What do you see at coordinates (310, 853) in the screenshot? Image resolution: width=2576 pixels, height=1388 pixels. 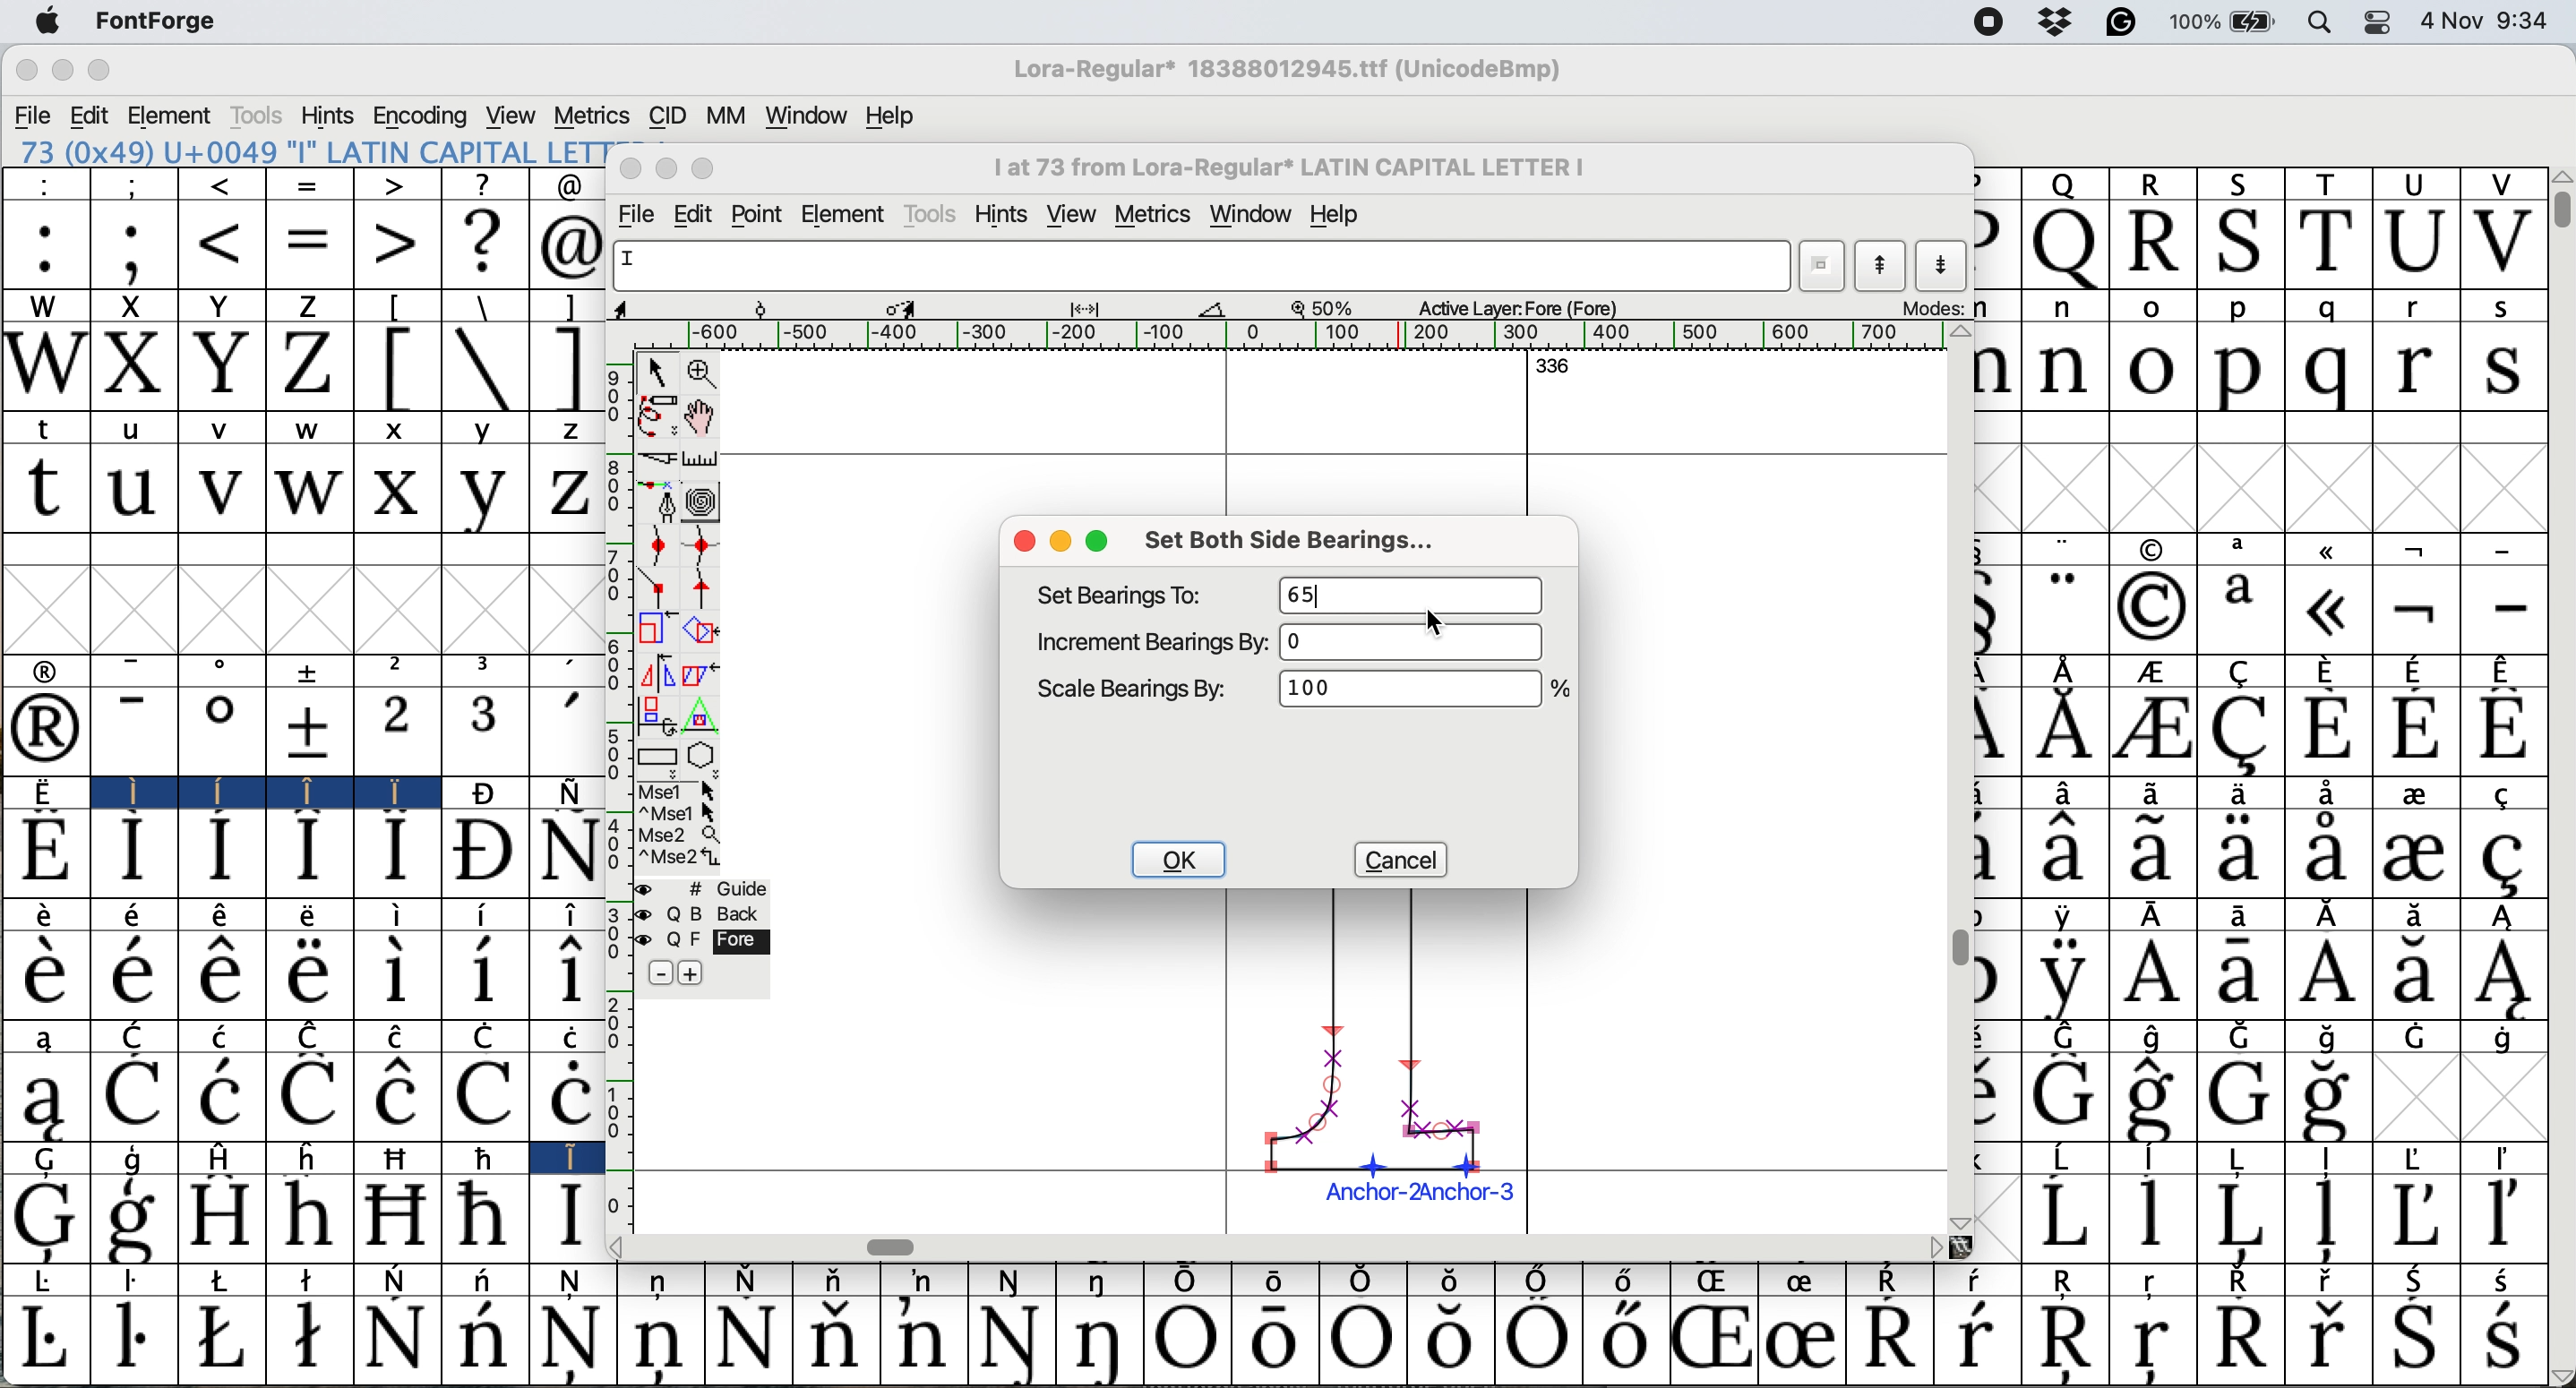 I see `Symbol` at bounding box center [310, 853].